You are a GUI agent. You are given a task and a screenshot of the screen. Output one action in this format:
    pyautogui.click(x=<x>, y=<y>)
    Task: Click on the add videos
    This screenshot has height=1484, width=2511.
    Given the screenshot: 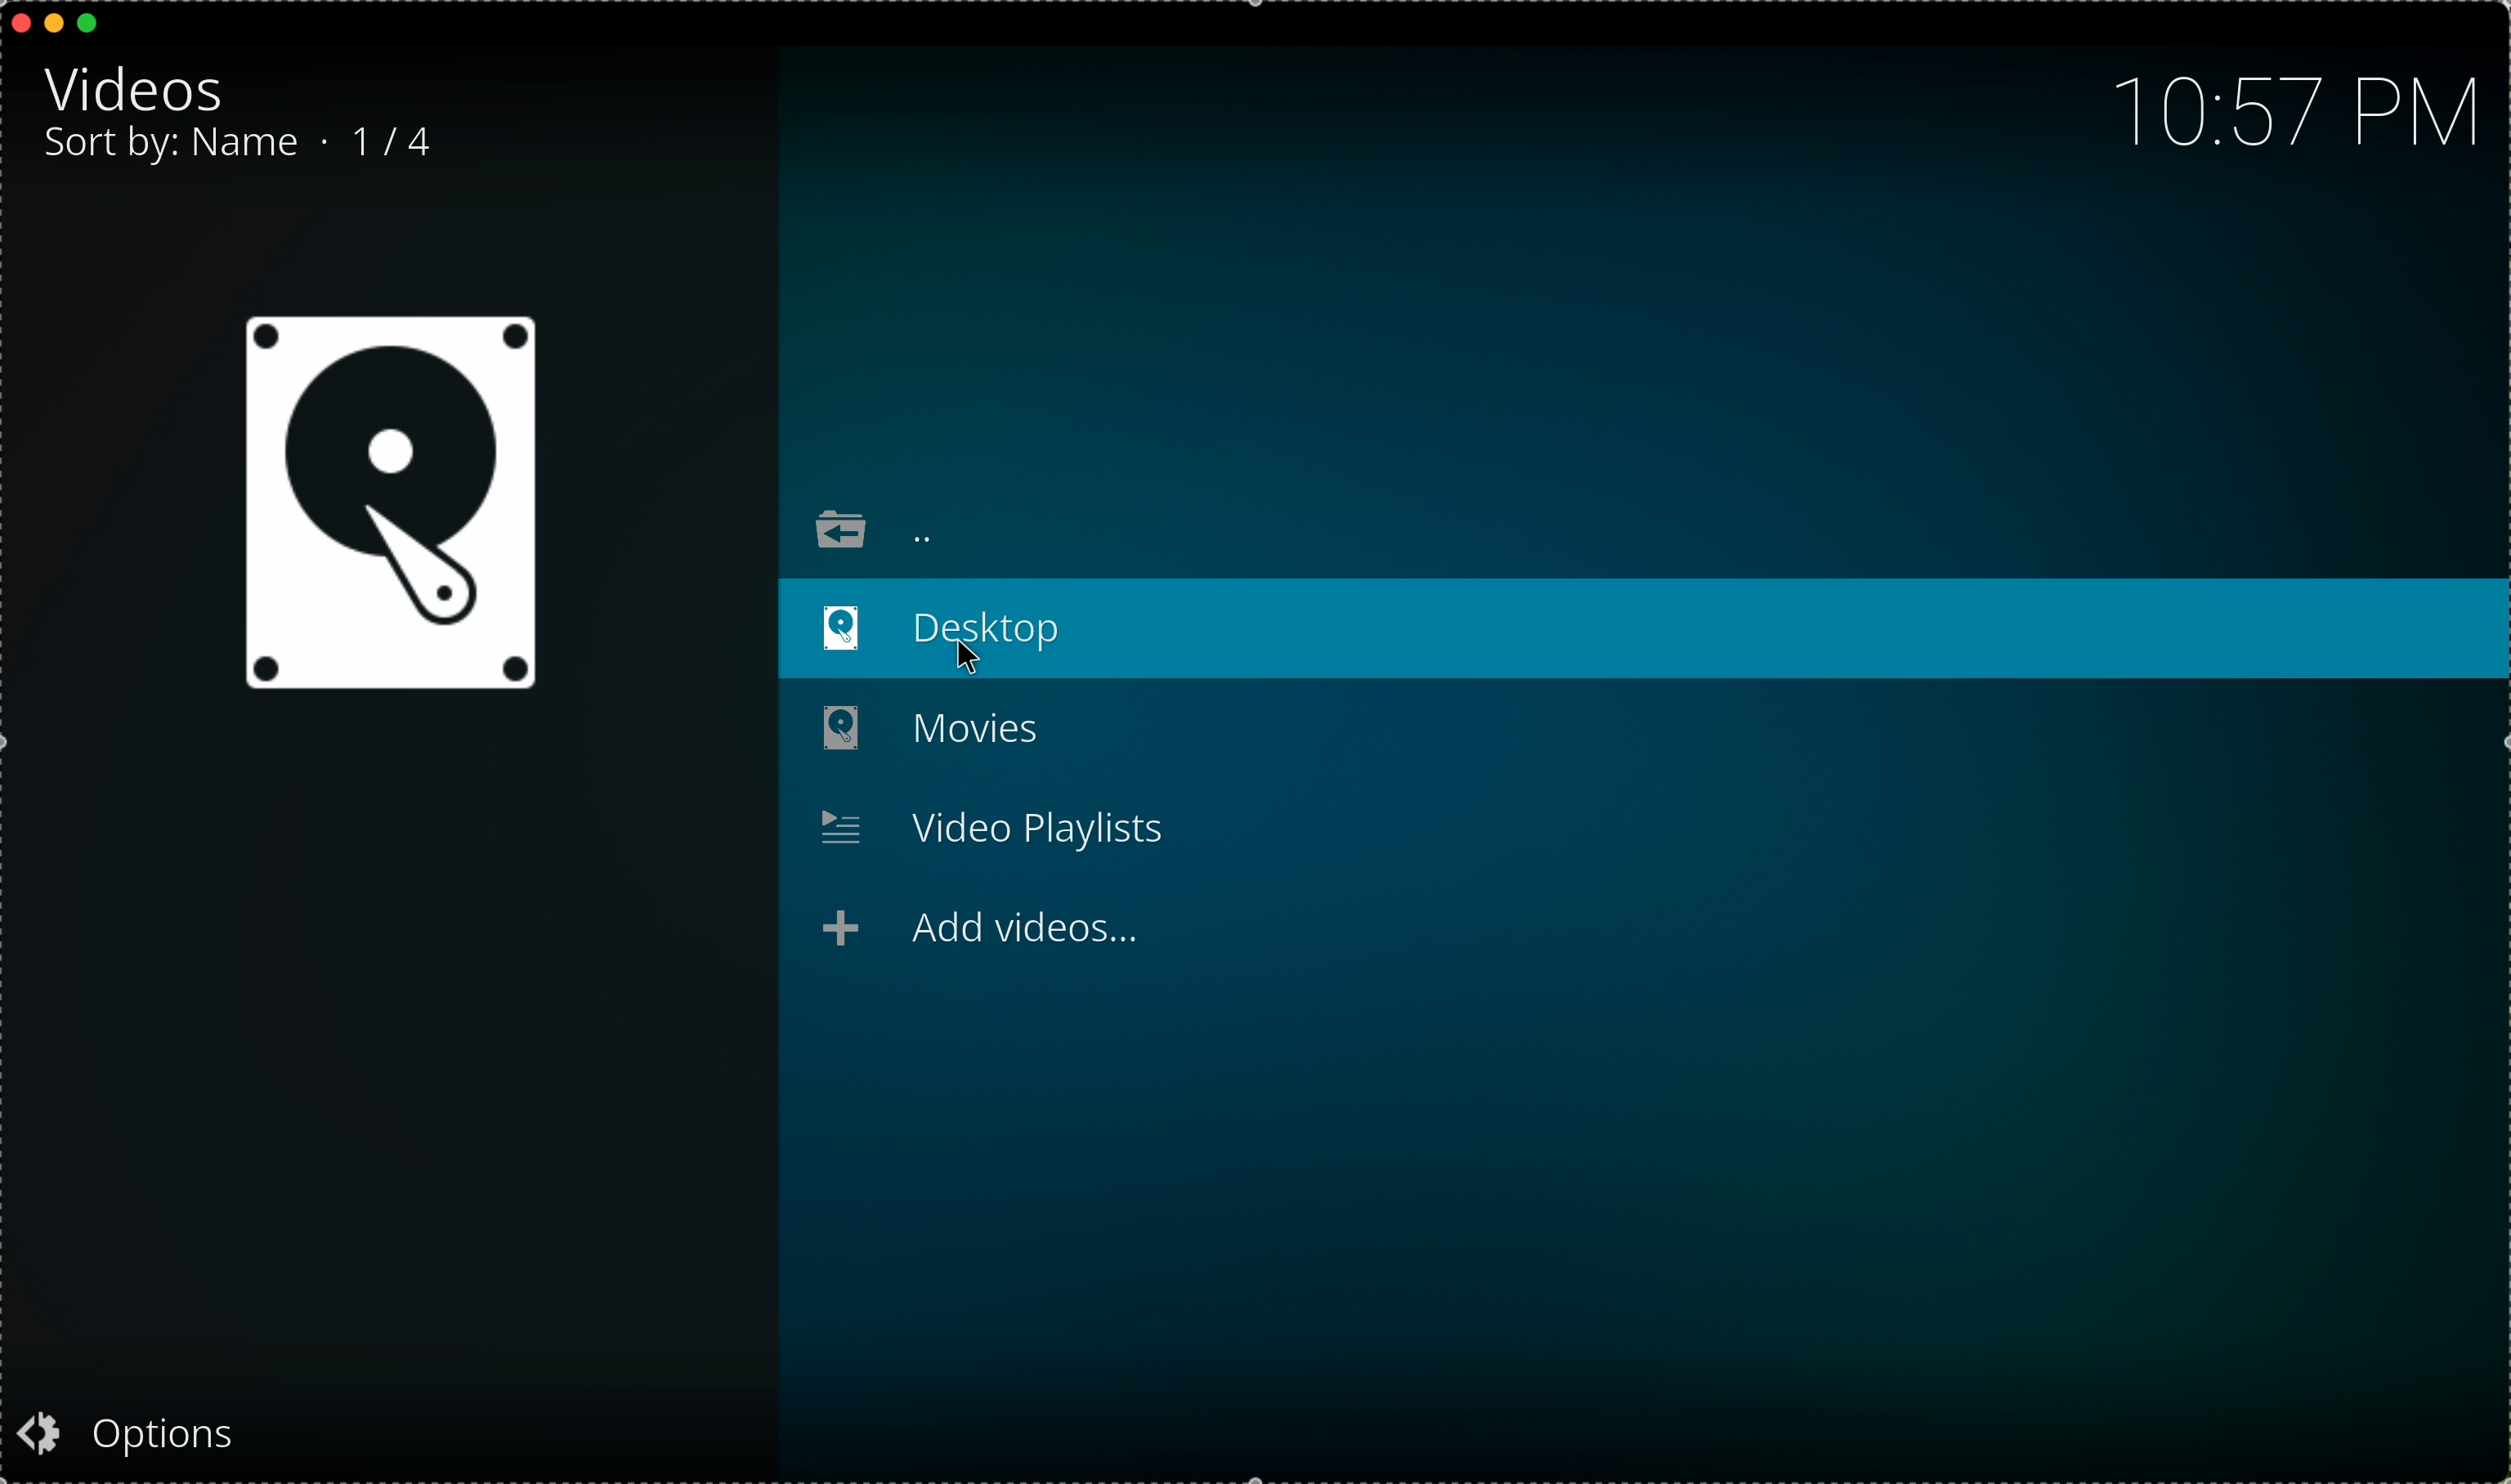 What is the action you would take?
    pyautogui.click(x=985, y=930)
    